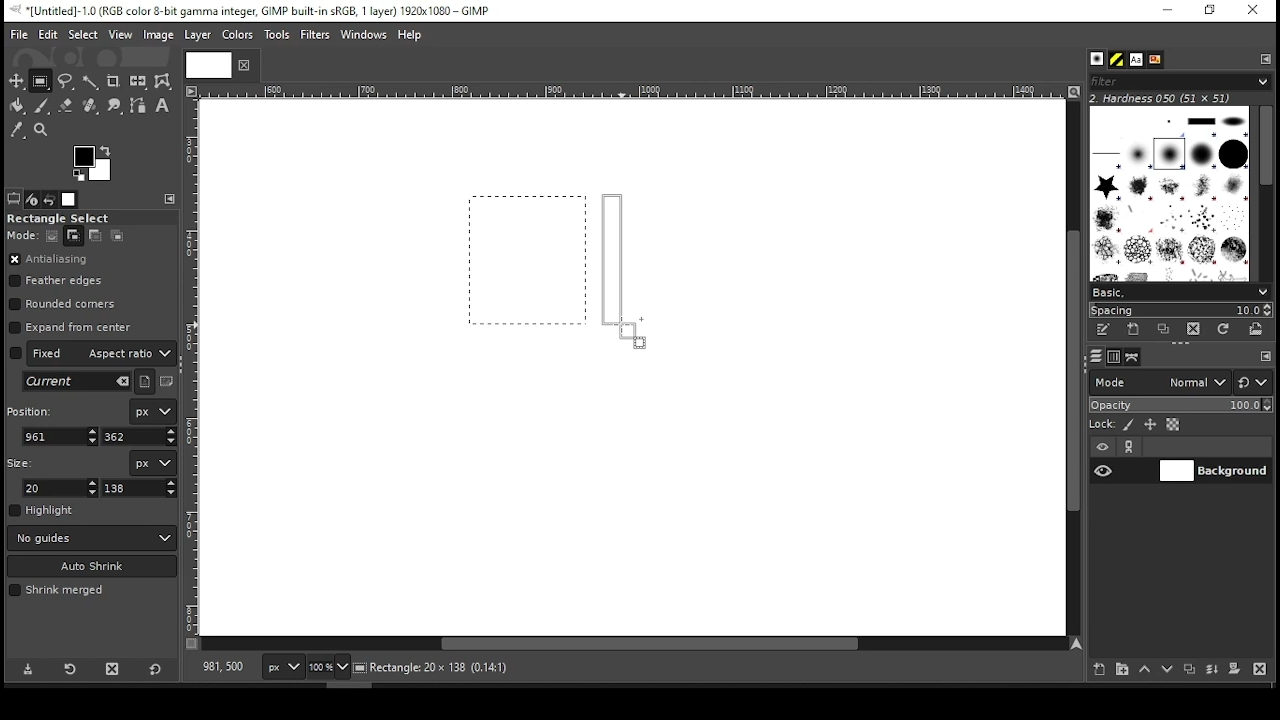  Describe the element at coordinates (1252, 11) in the screenshot. I see `close window` at that location.